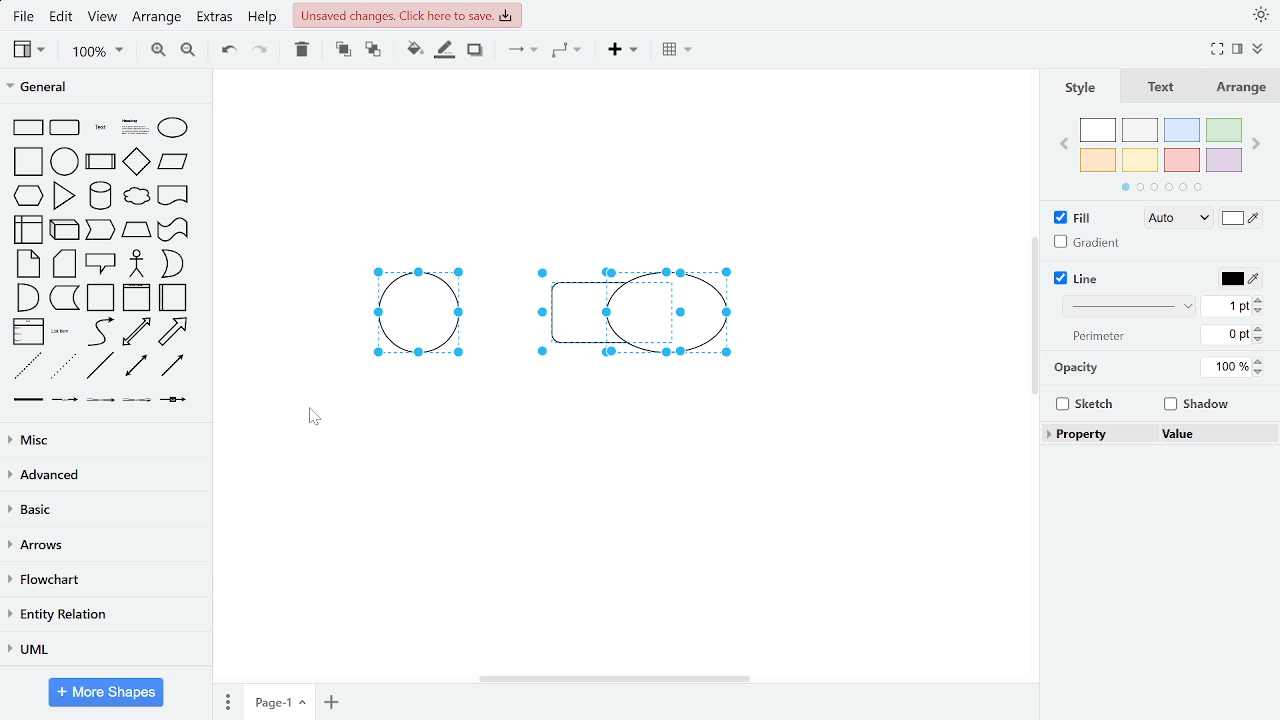 Image resolution: width=1280 pixels, height=720 pixels. I want to click on ash, so click(1140, 129).